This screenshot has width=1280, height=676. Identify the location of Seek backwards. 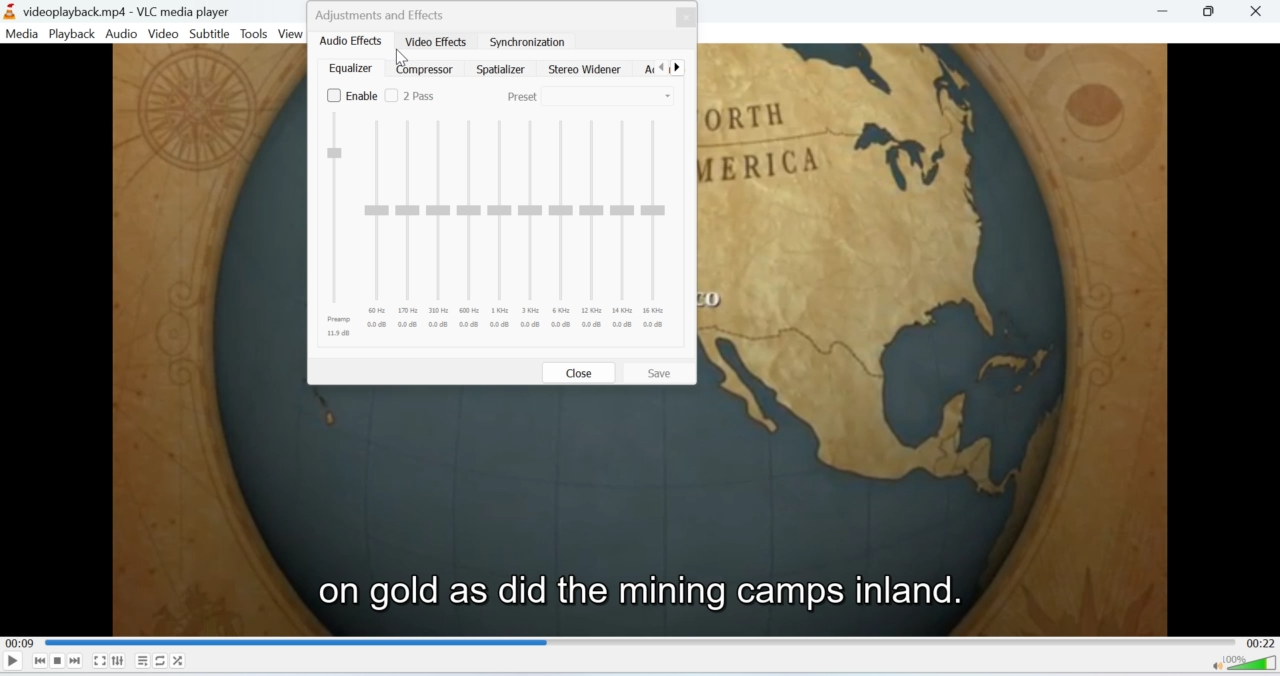
(41, 662).